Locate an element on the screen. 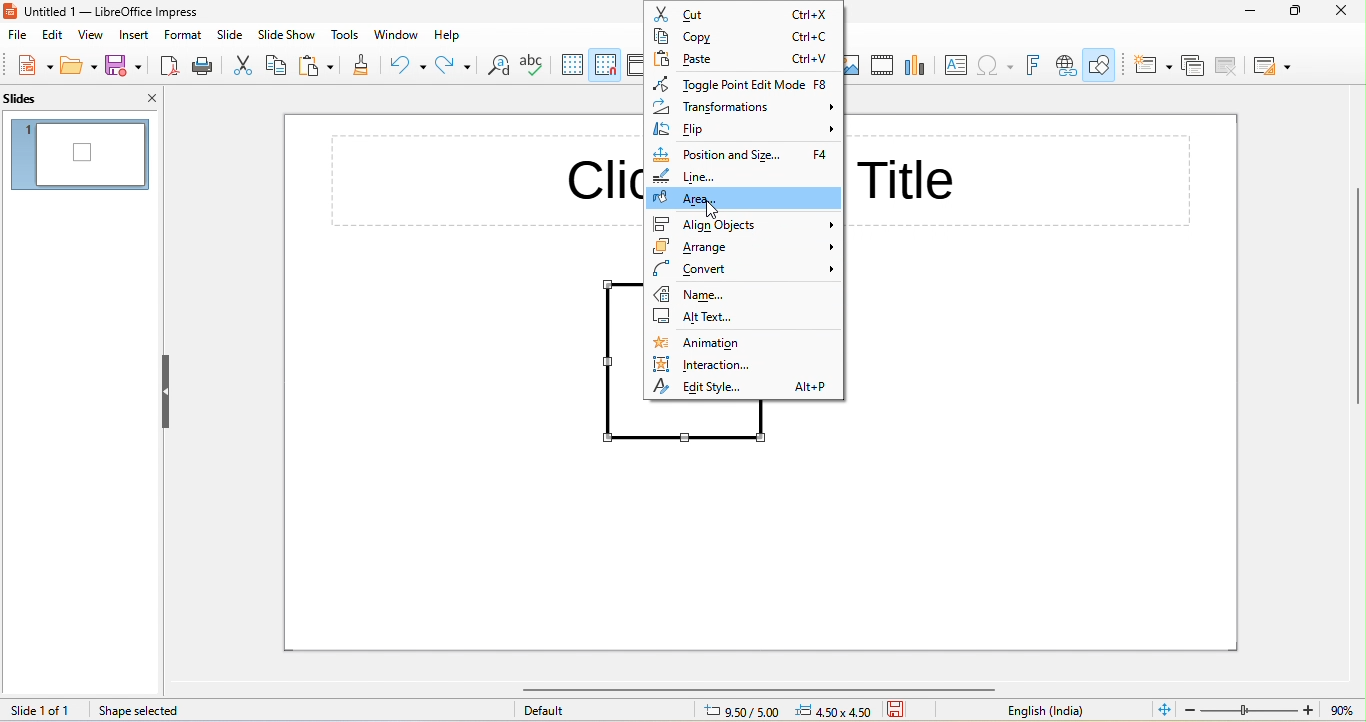  layout is located at coordinates (1273, 67).